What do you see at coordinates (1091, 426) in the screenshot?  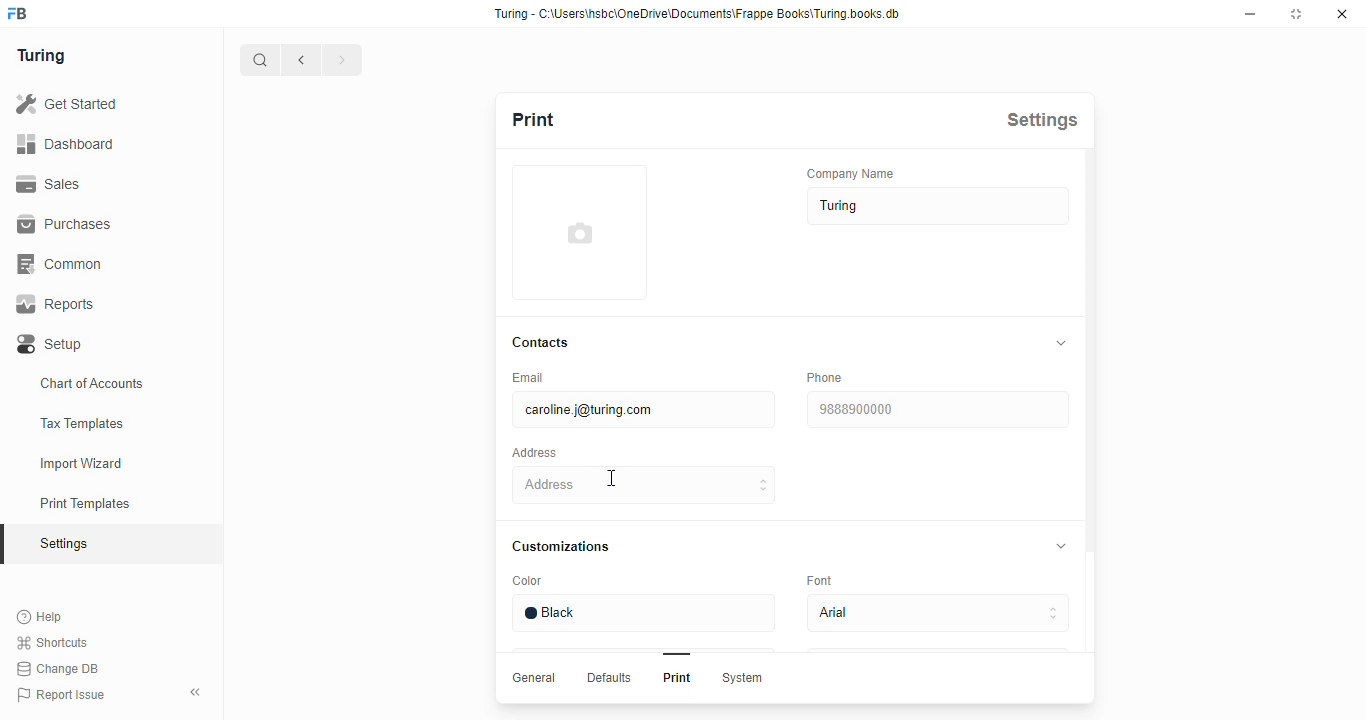 I see `scroll bar` at bounding box center [1091, 426].